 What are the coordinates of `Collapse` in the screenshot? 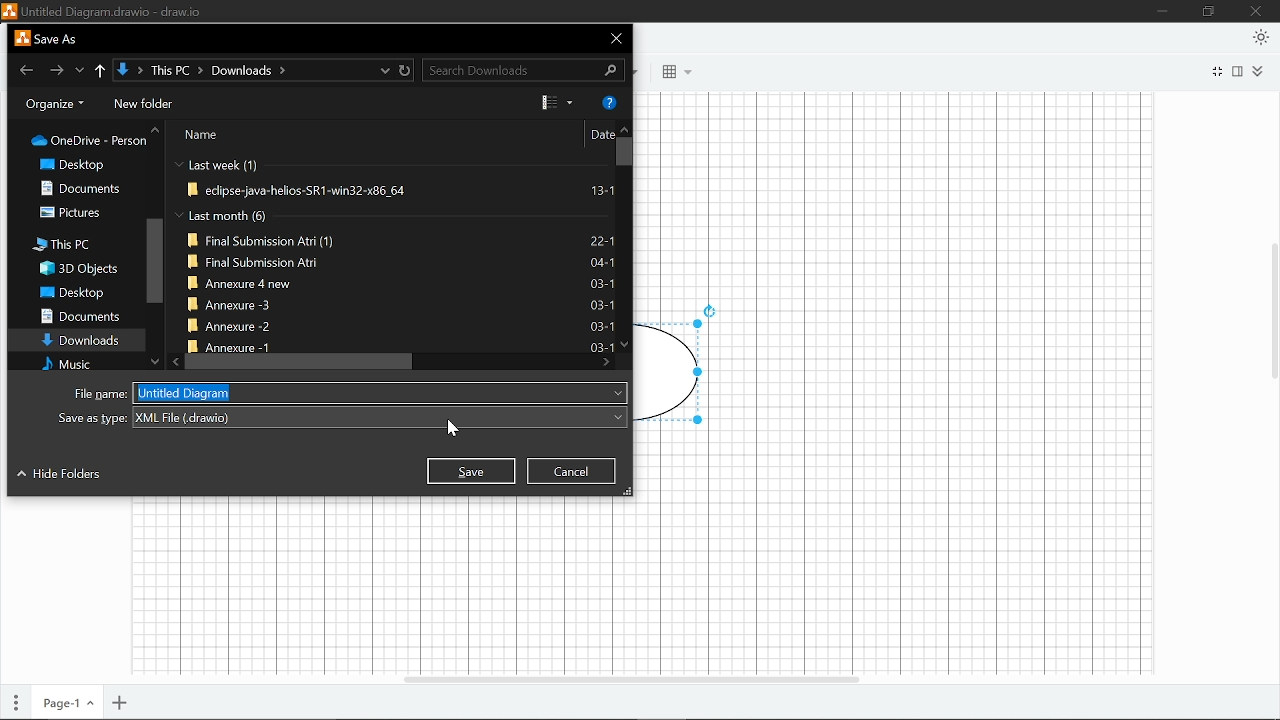 It's located at (1259, 71).